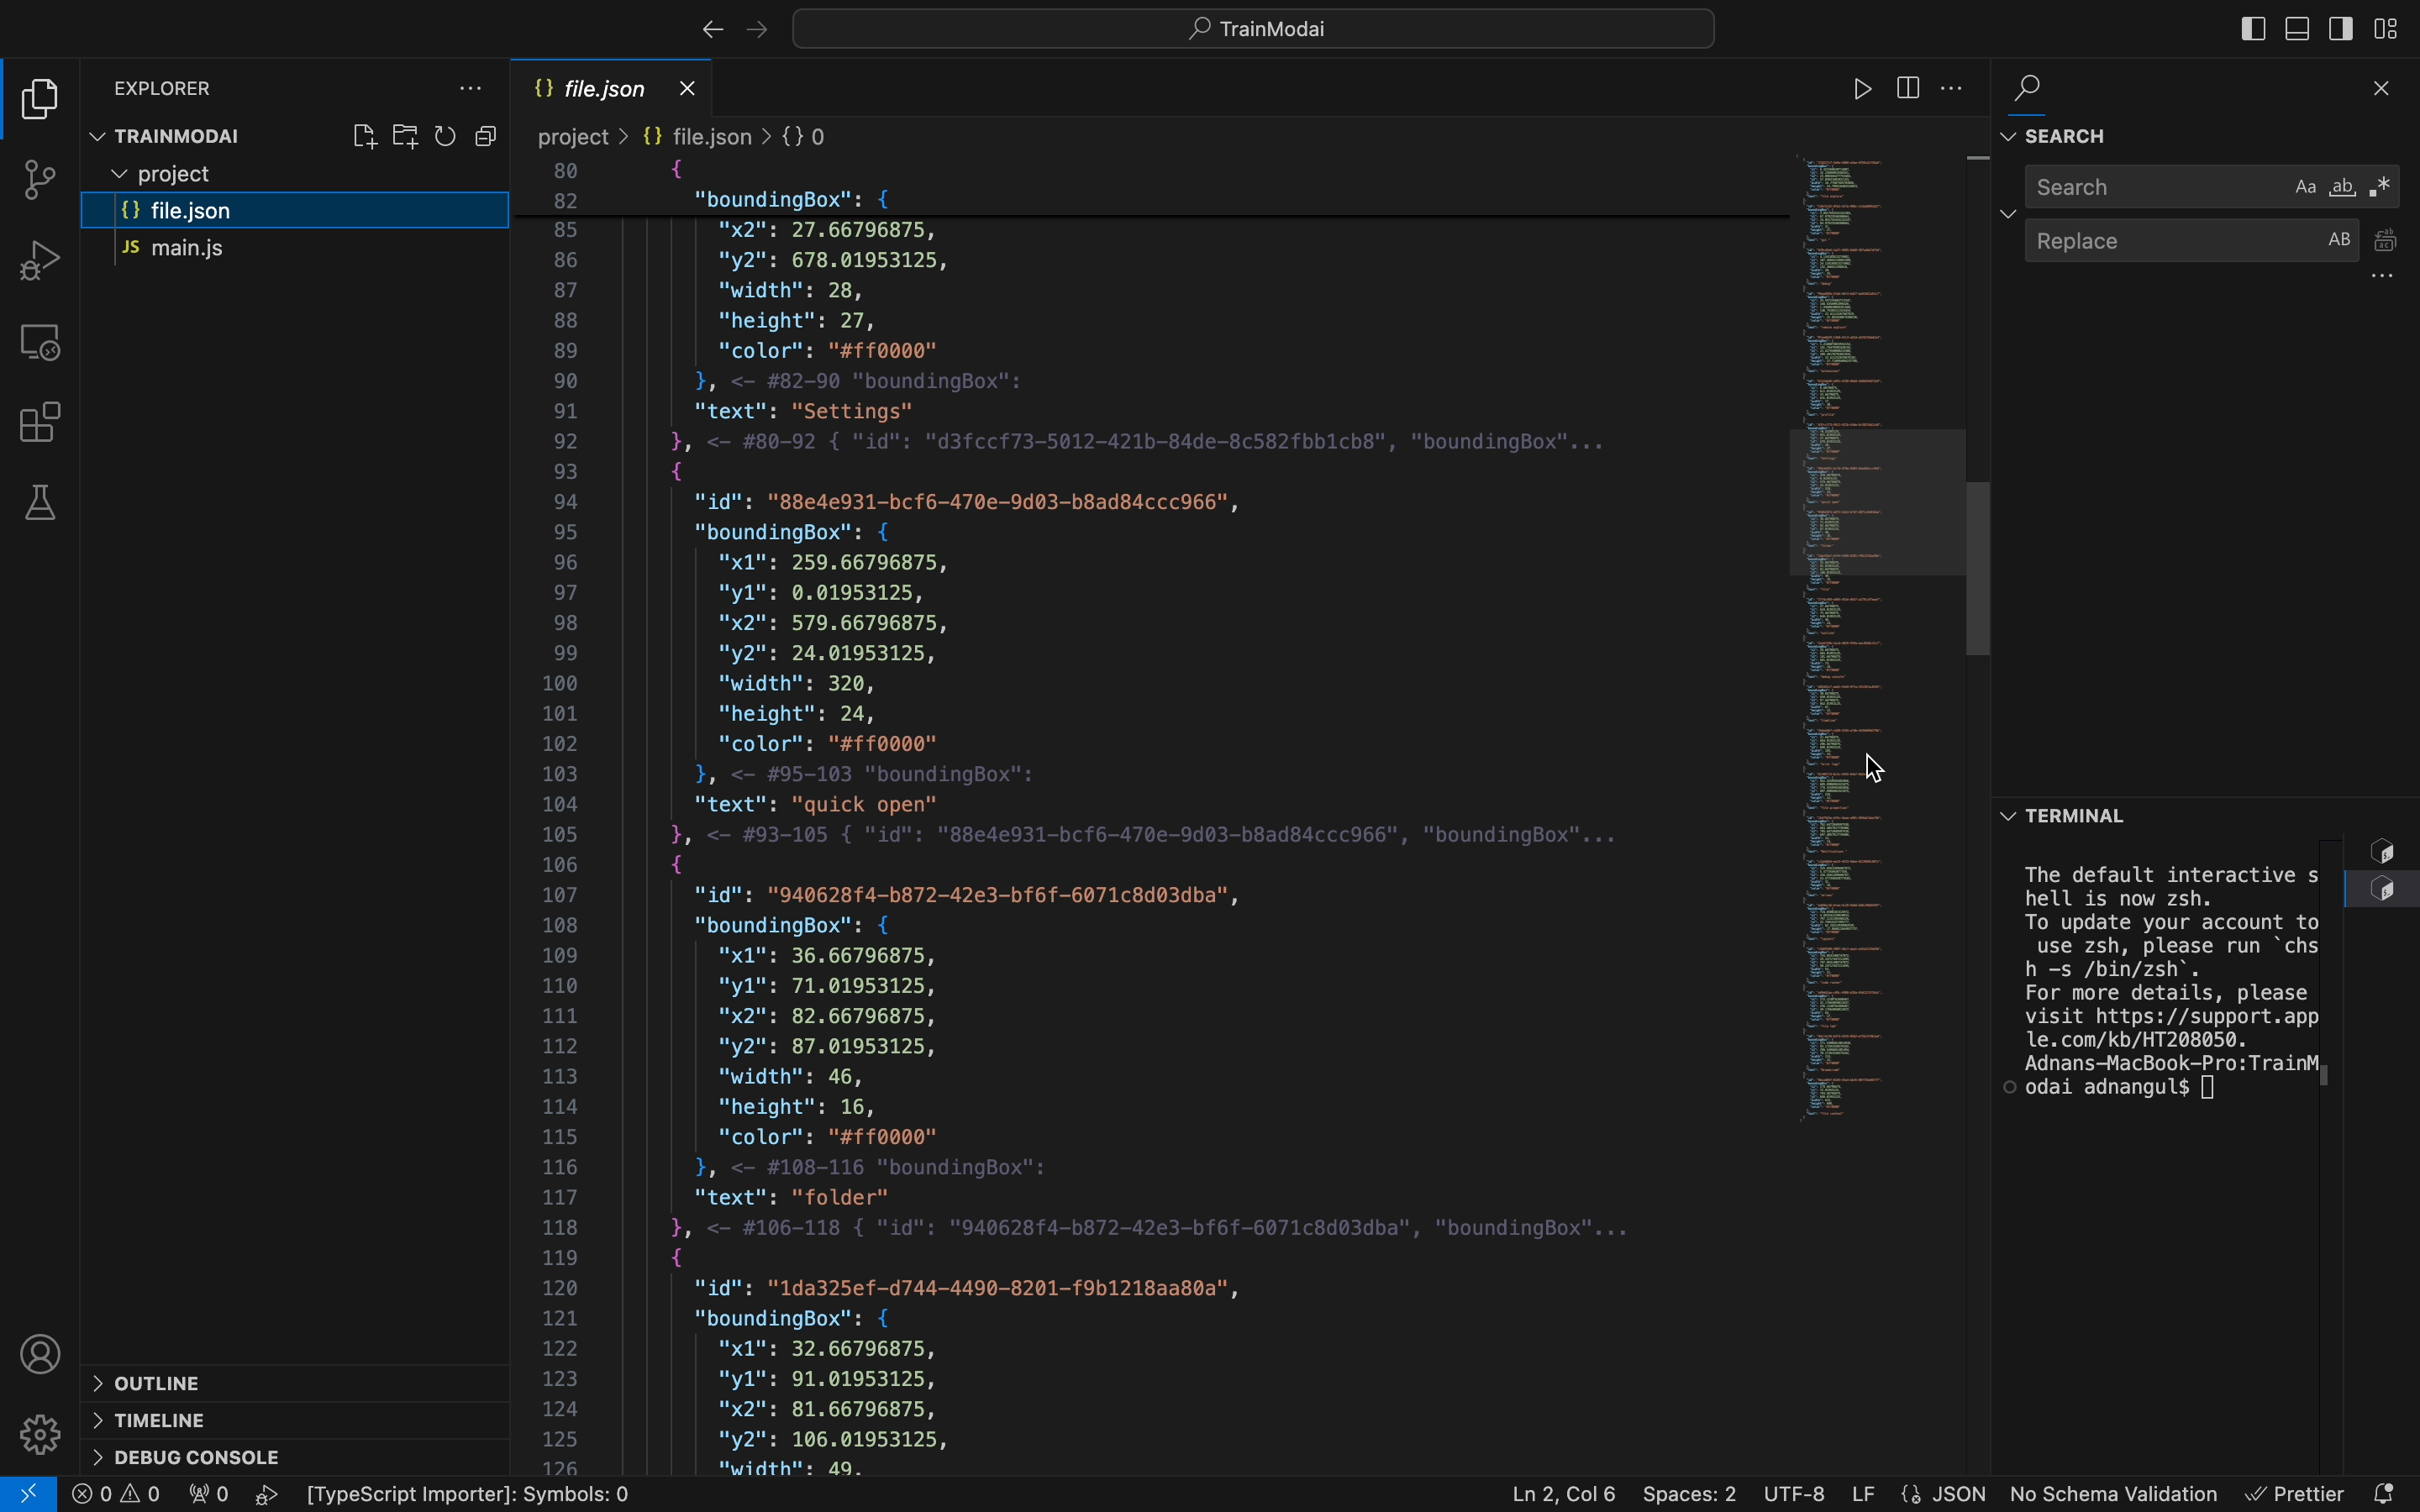  I want to click on debug tool, so click(37, 259).